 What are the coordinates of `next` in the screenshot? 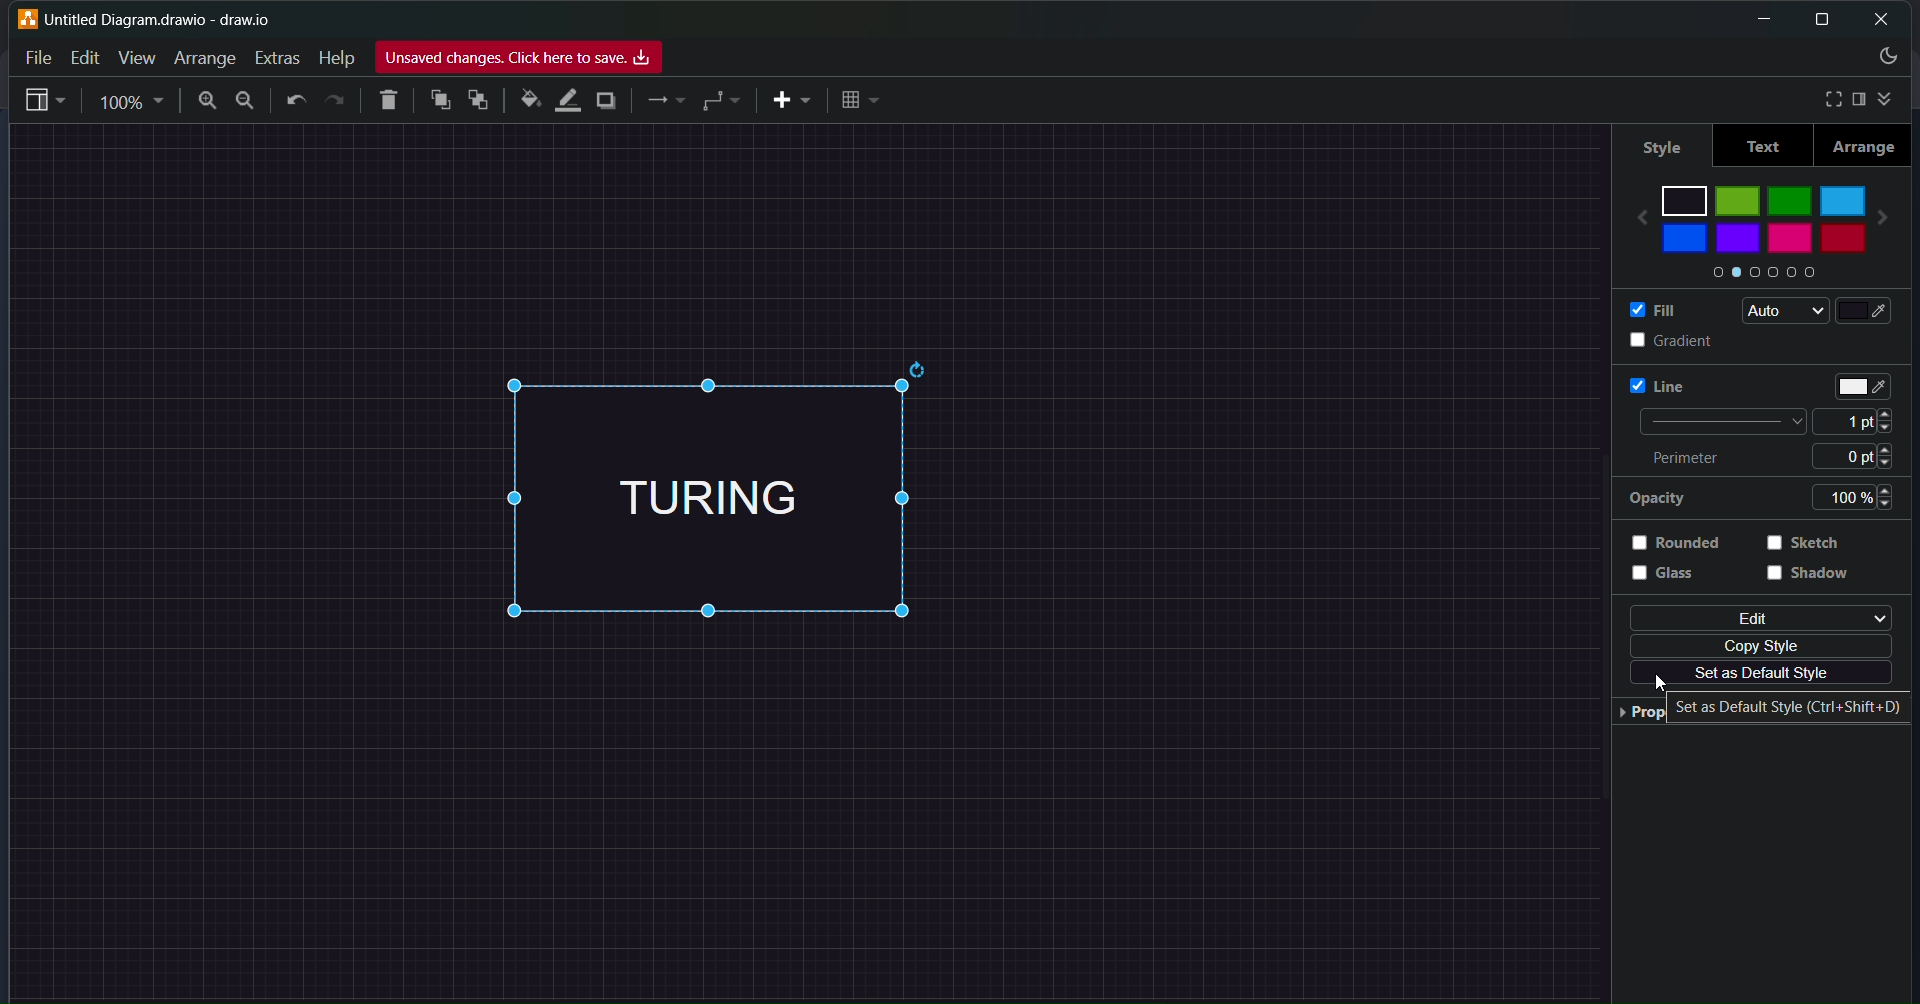 It's located at (1894, 211).